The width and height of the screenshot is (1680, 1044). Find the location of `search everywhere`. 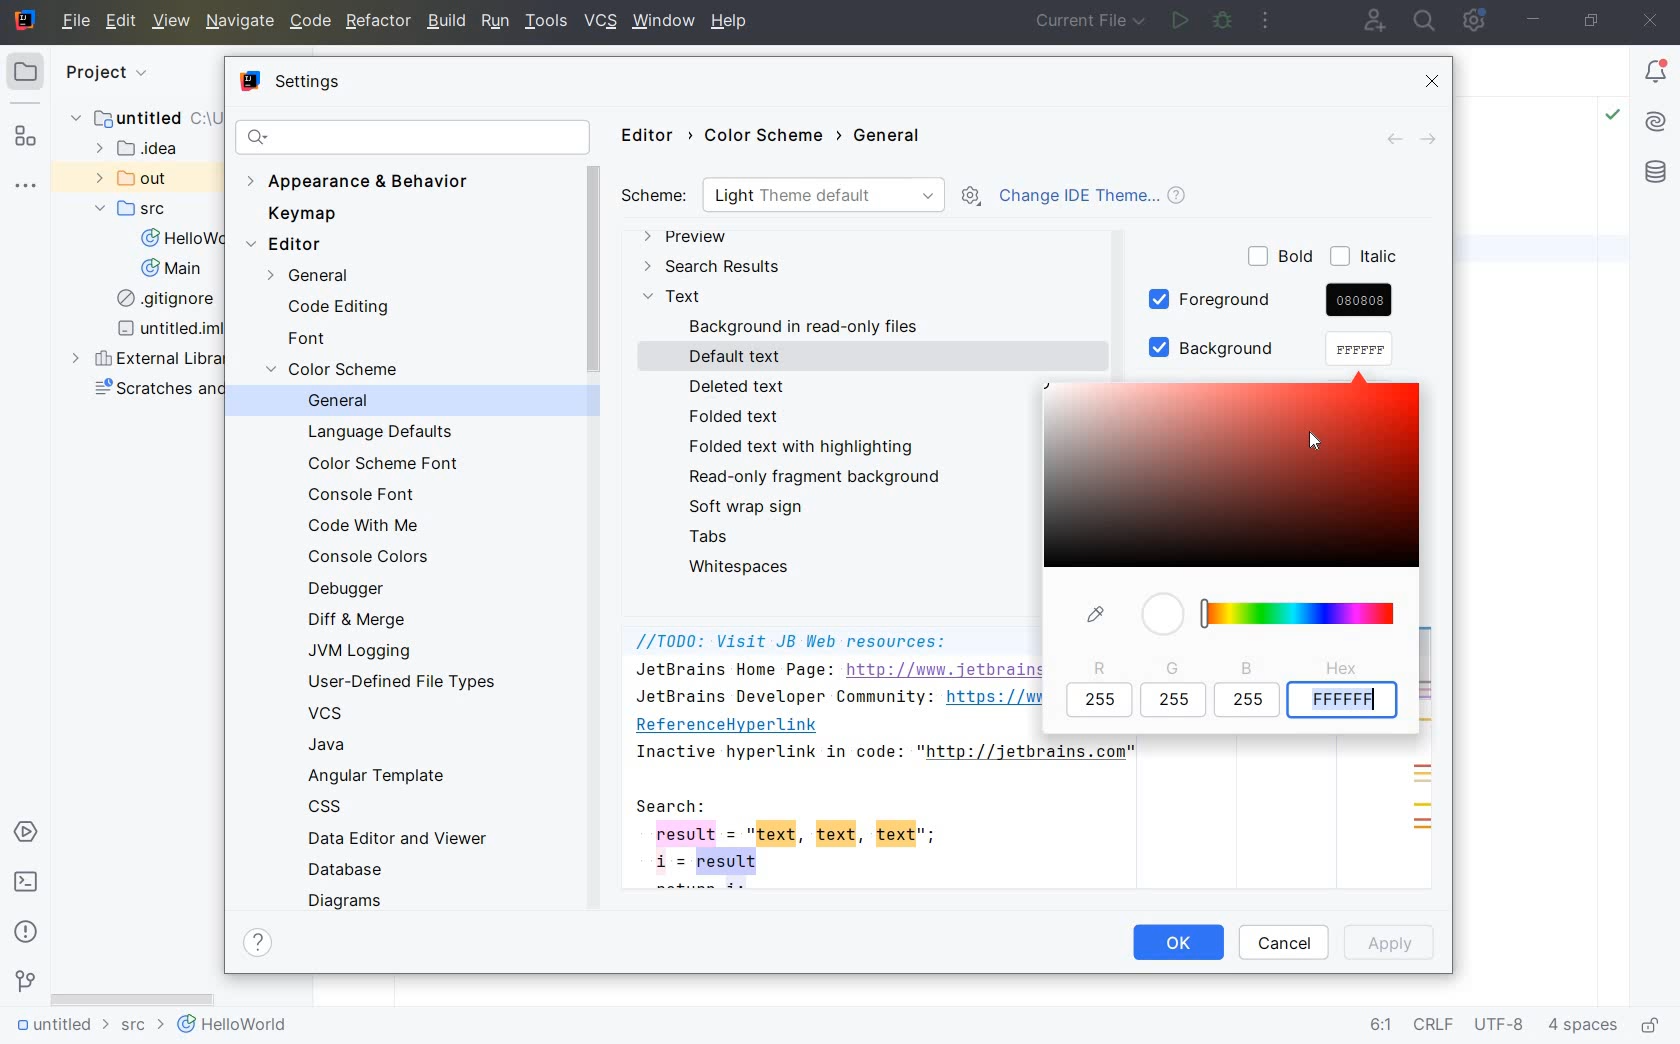

search everywhere is located at coordinates (1424, 21).